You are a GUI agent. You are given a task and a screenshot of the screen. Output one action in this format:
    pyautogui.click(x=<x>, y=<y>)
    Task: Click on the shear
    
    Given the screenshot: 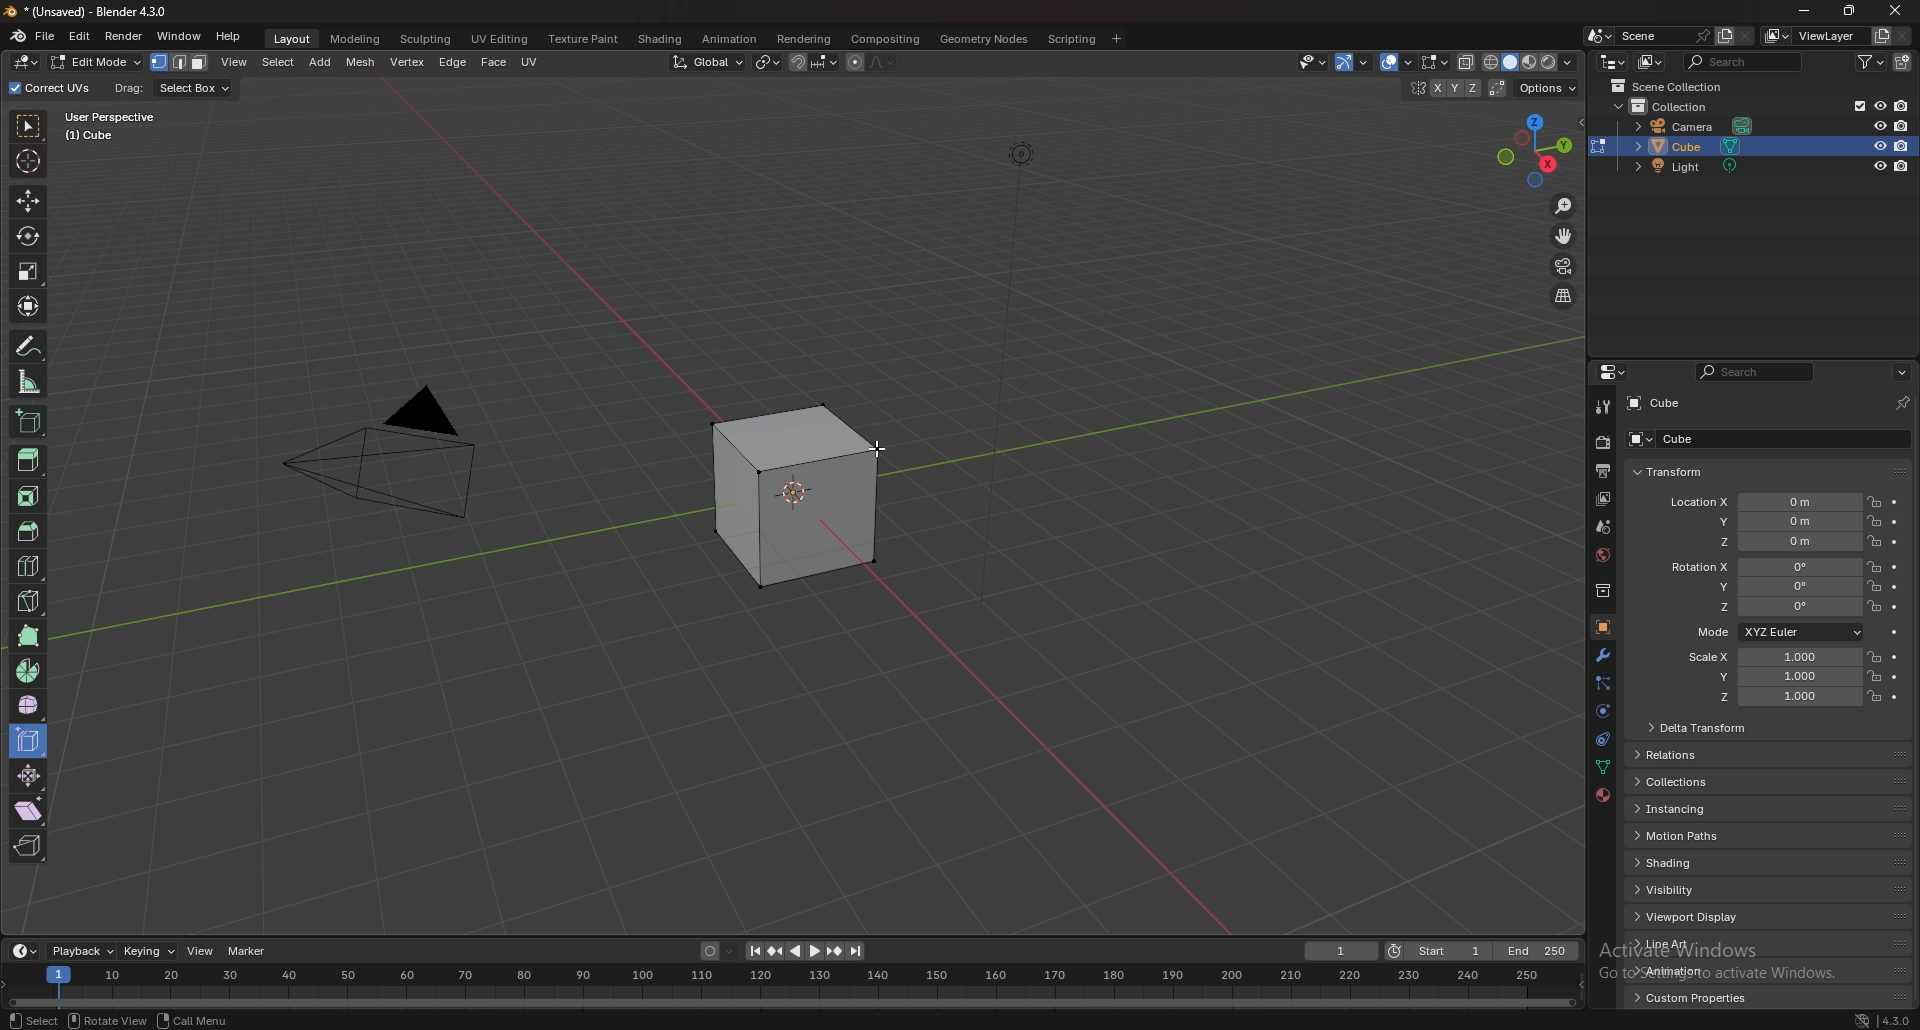 What is the action you would take?
    pyautogui.click(x=28, y=809)
    